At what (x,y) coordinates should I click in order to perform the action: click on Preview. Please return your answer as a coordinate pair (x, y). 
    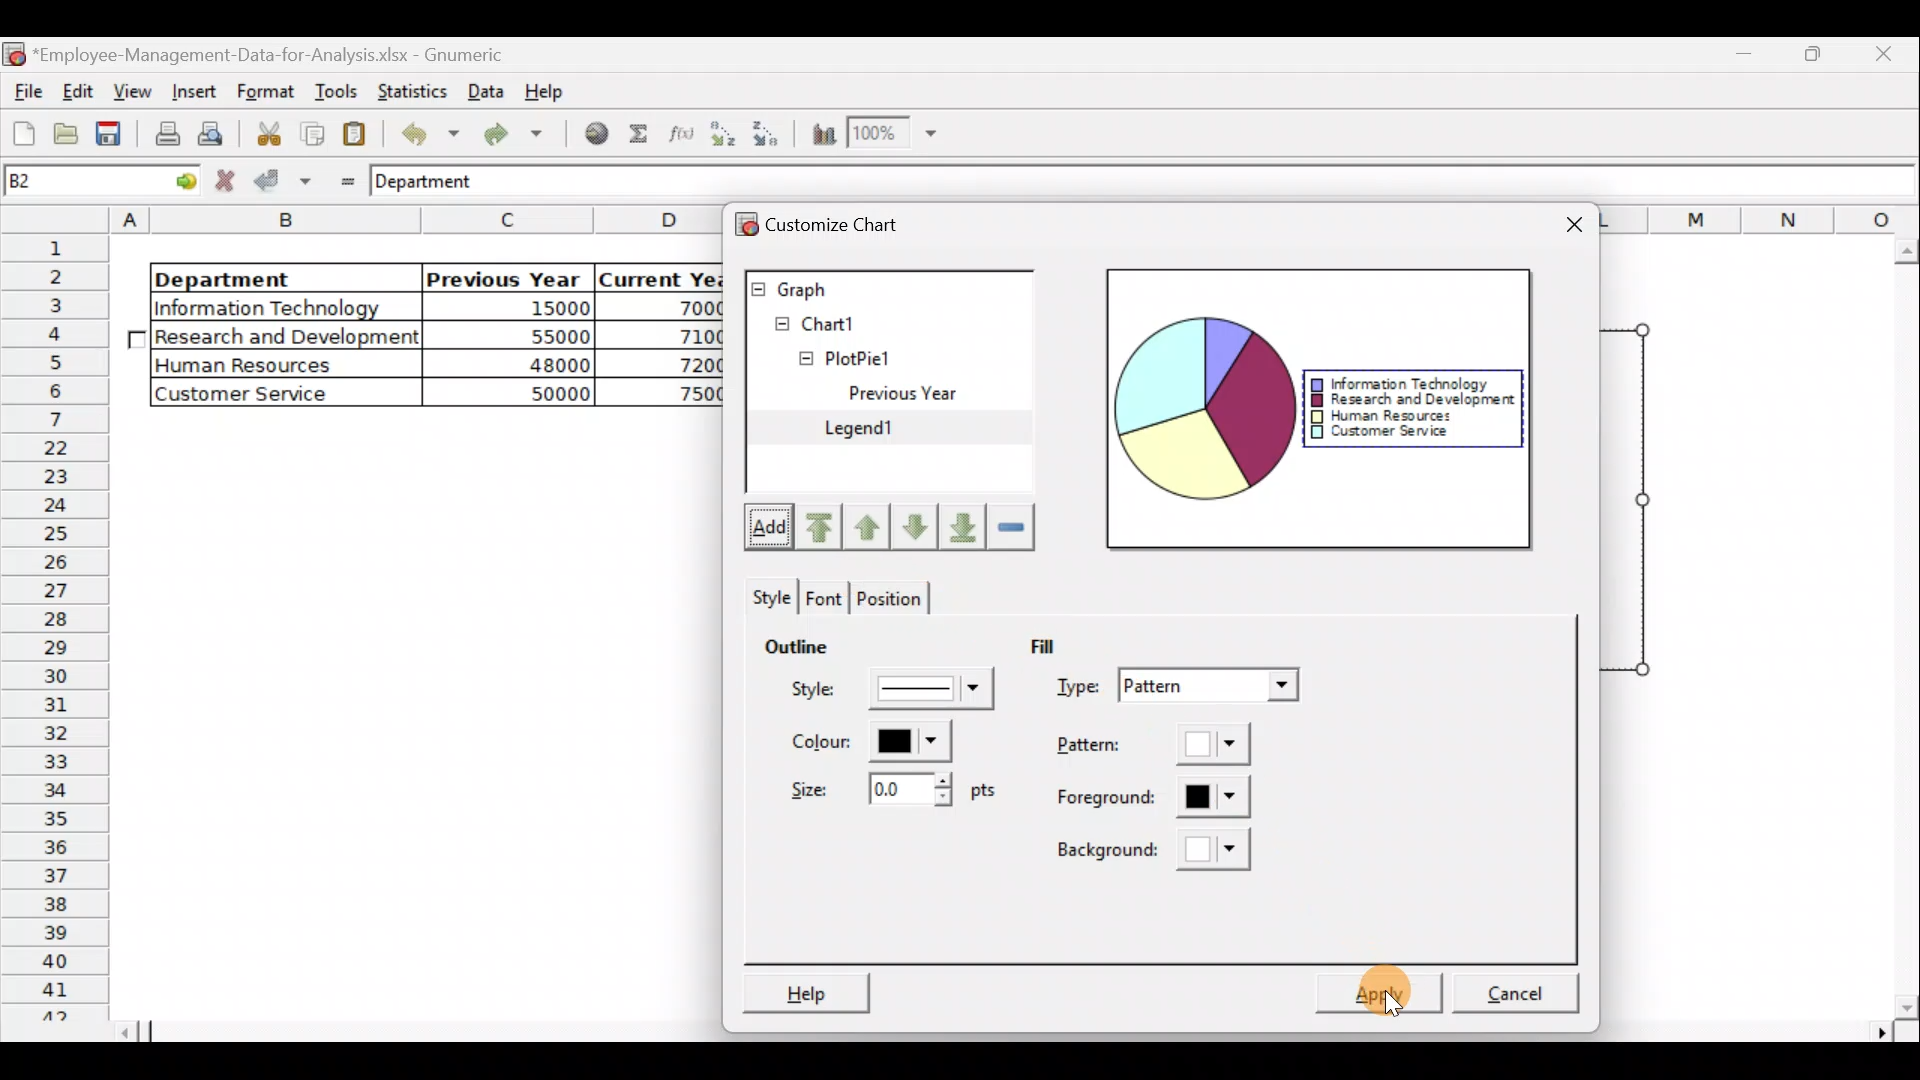
    Looking at the image, I should click on (1201, 410).